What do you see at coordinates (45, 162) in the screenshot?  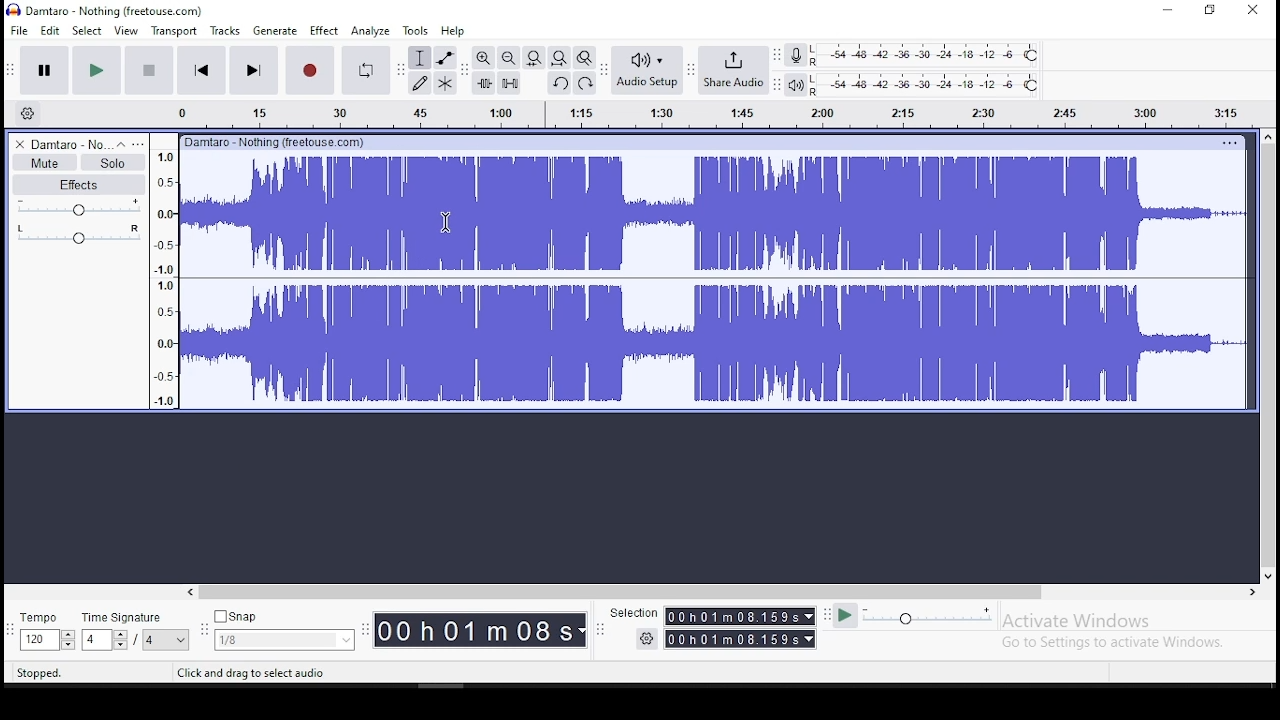 I see `mute` at bounding box center [45, 162].